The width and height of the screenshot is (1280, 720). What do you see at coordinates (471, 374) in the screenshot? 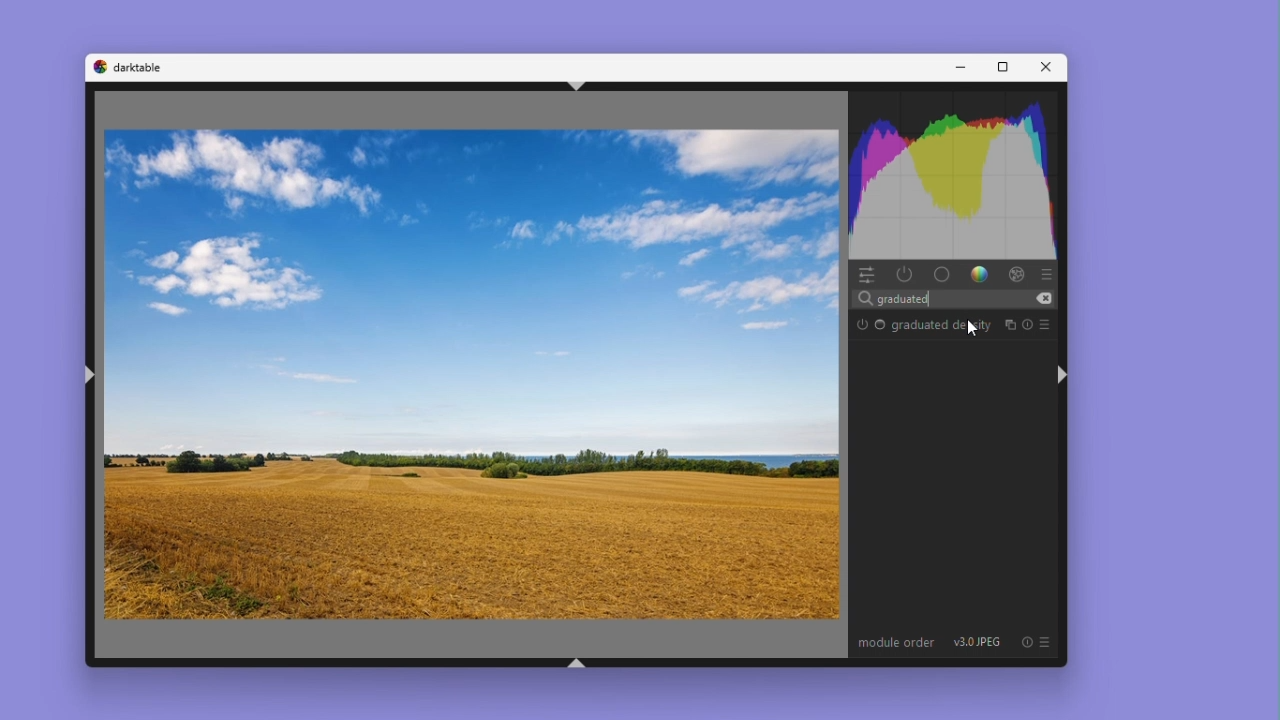
I see `Image` at bounding box center [471, 374].